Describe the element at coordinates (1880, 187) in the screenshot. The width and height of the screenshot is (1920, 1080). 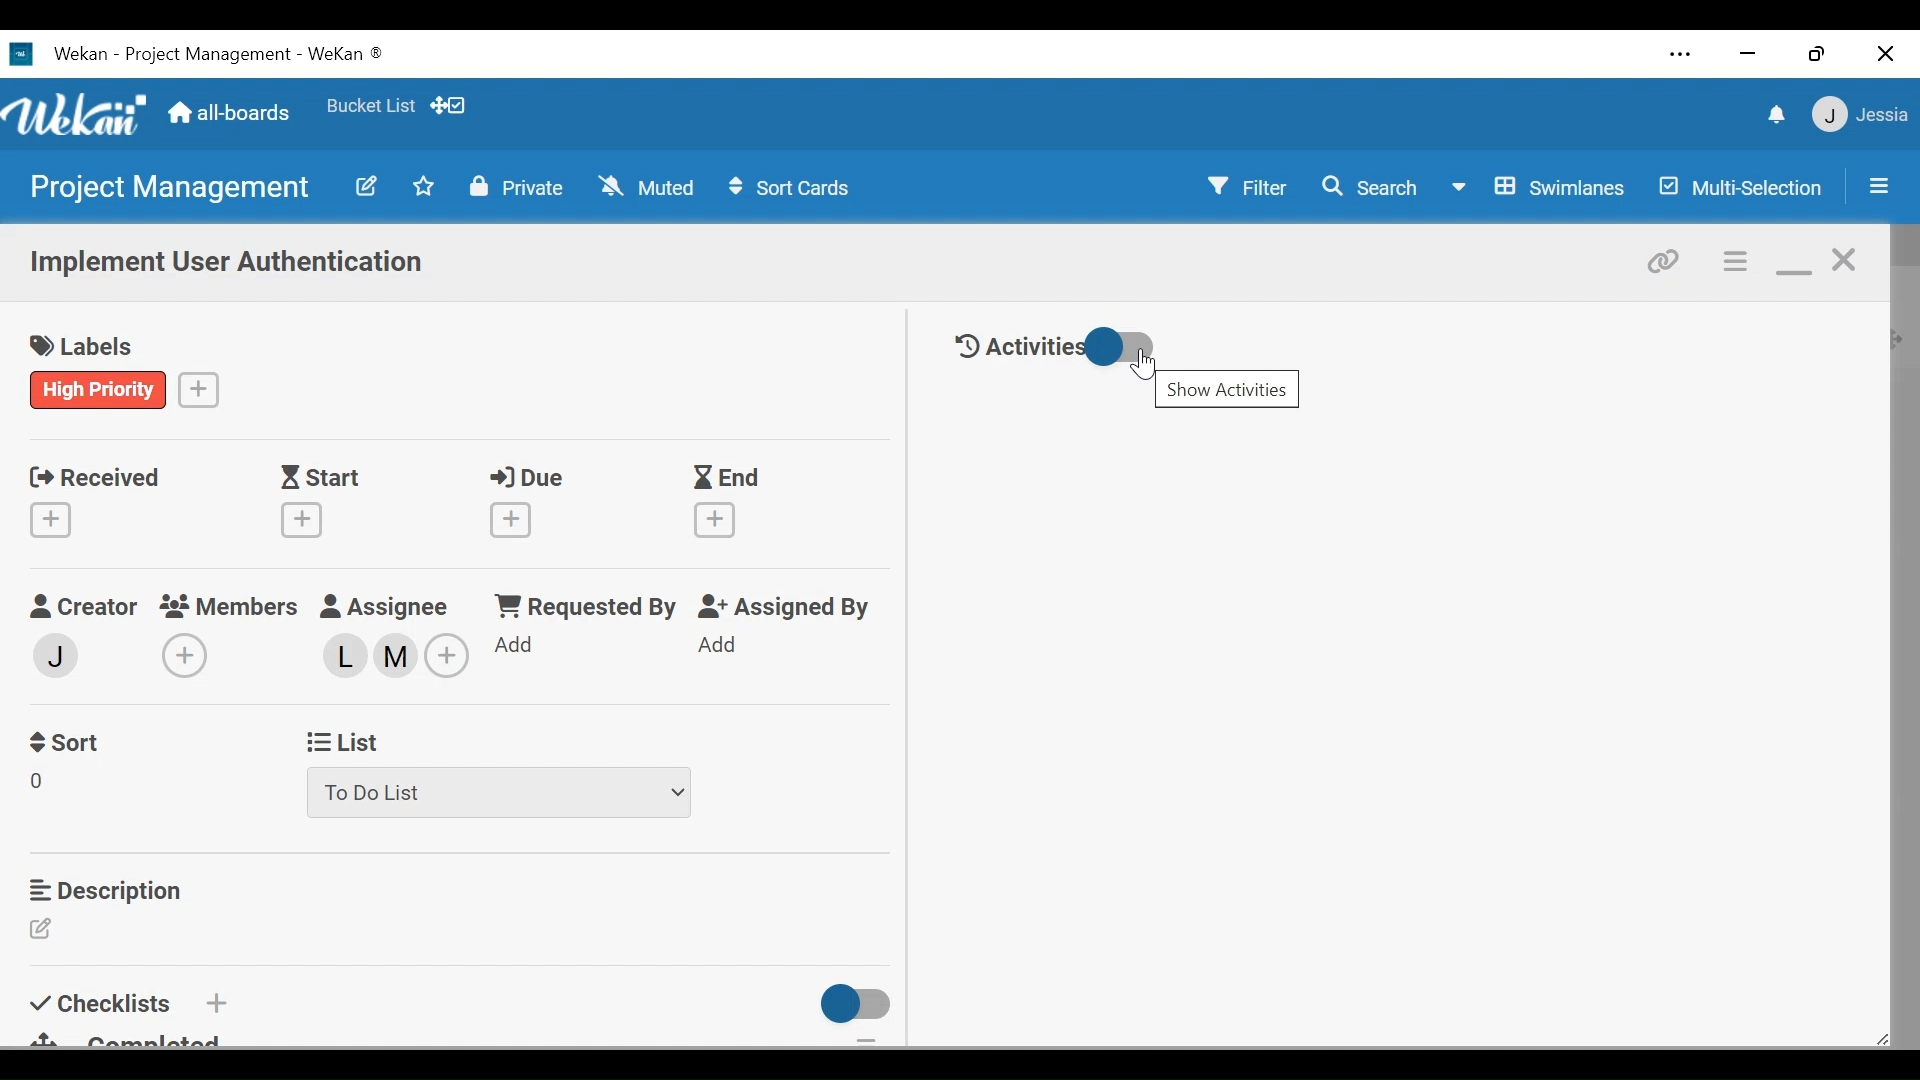
I see `Open/close sidebar` at that location.